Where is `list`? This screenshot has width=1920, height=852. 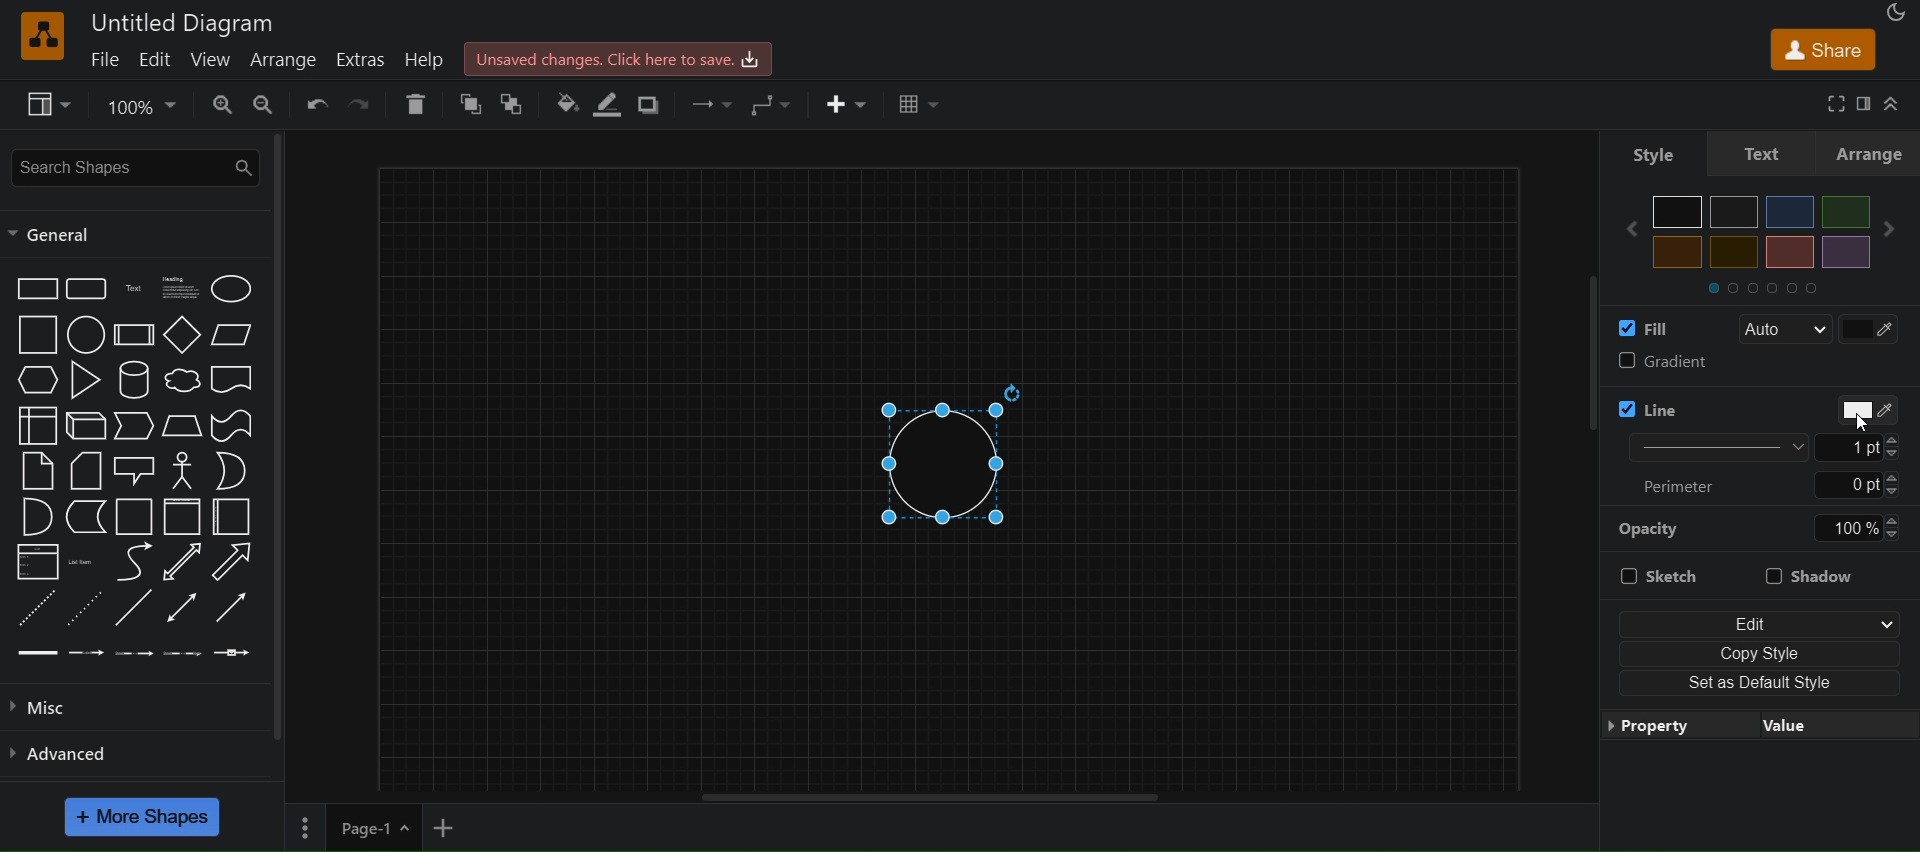
list is located at coordinates (36, 564).